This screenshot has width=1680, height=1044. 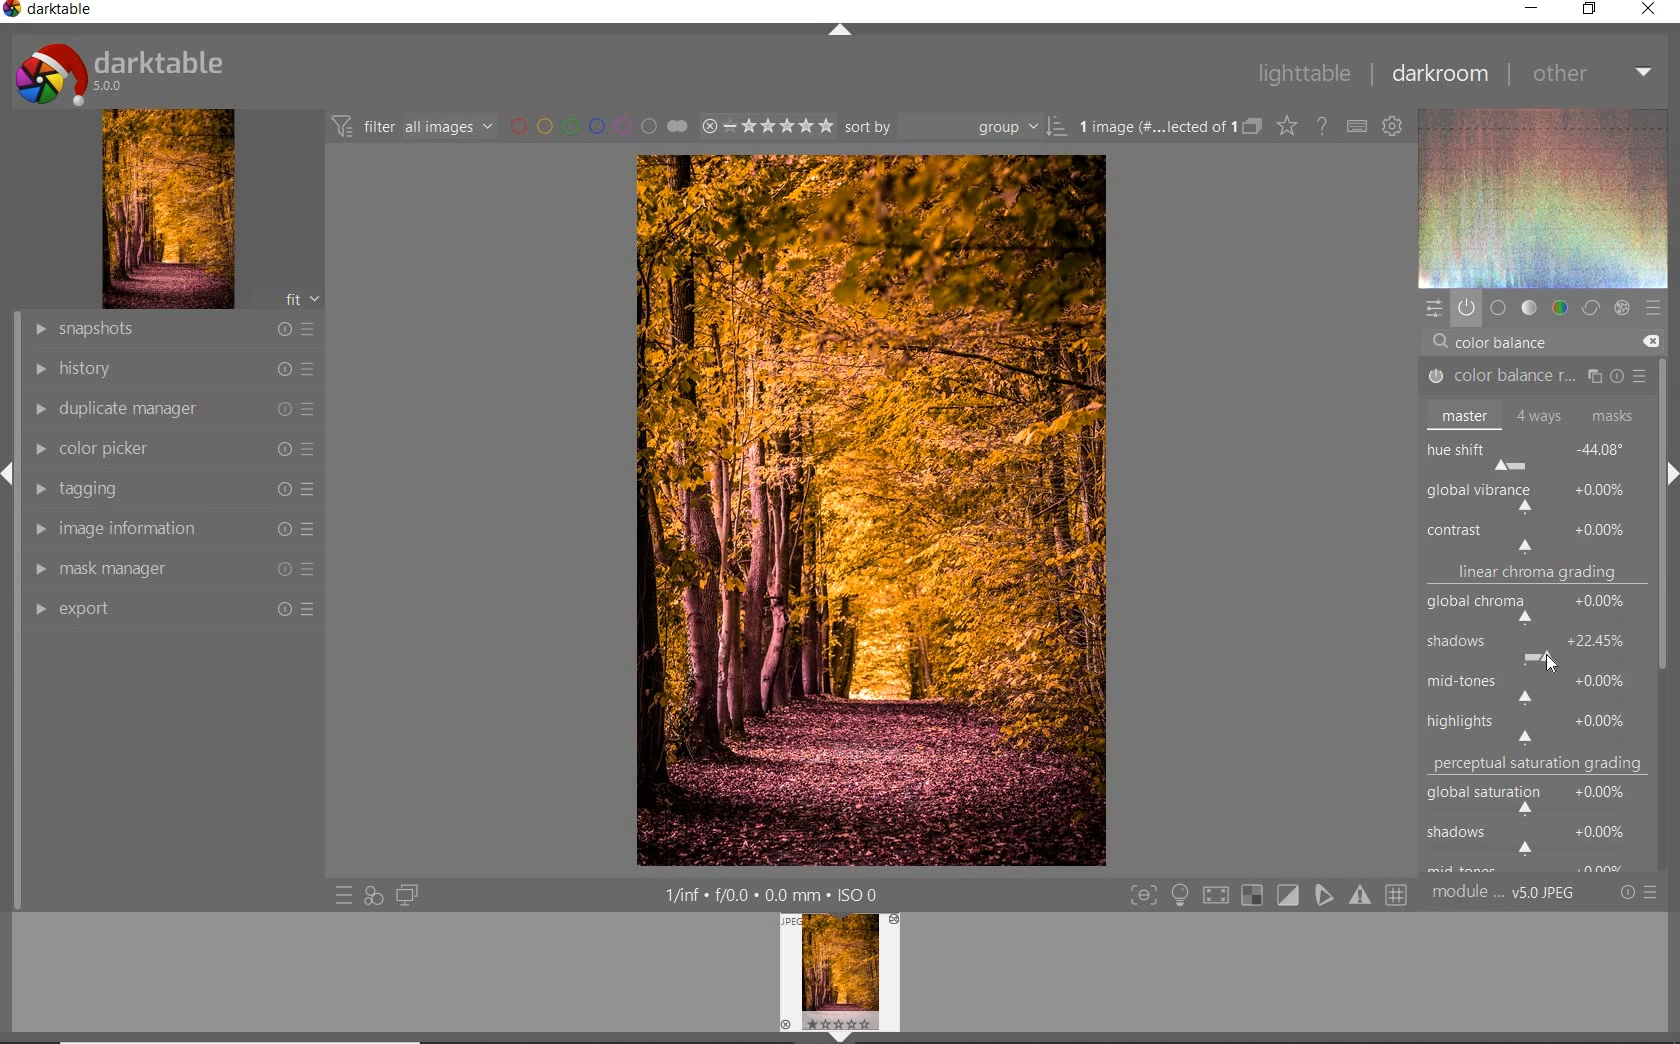 I want to click on hue shift, so click(x=1536, y=453).